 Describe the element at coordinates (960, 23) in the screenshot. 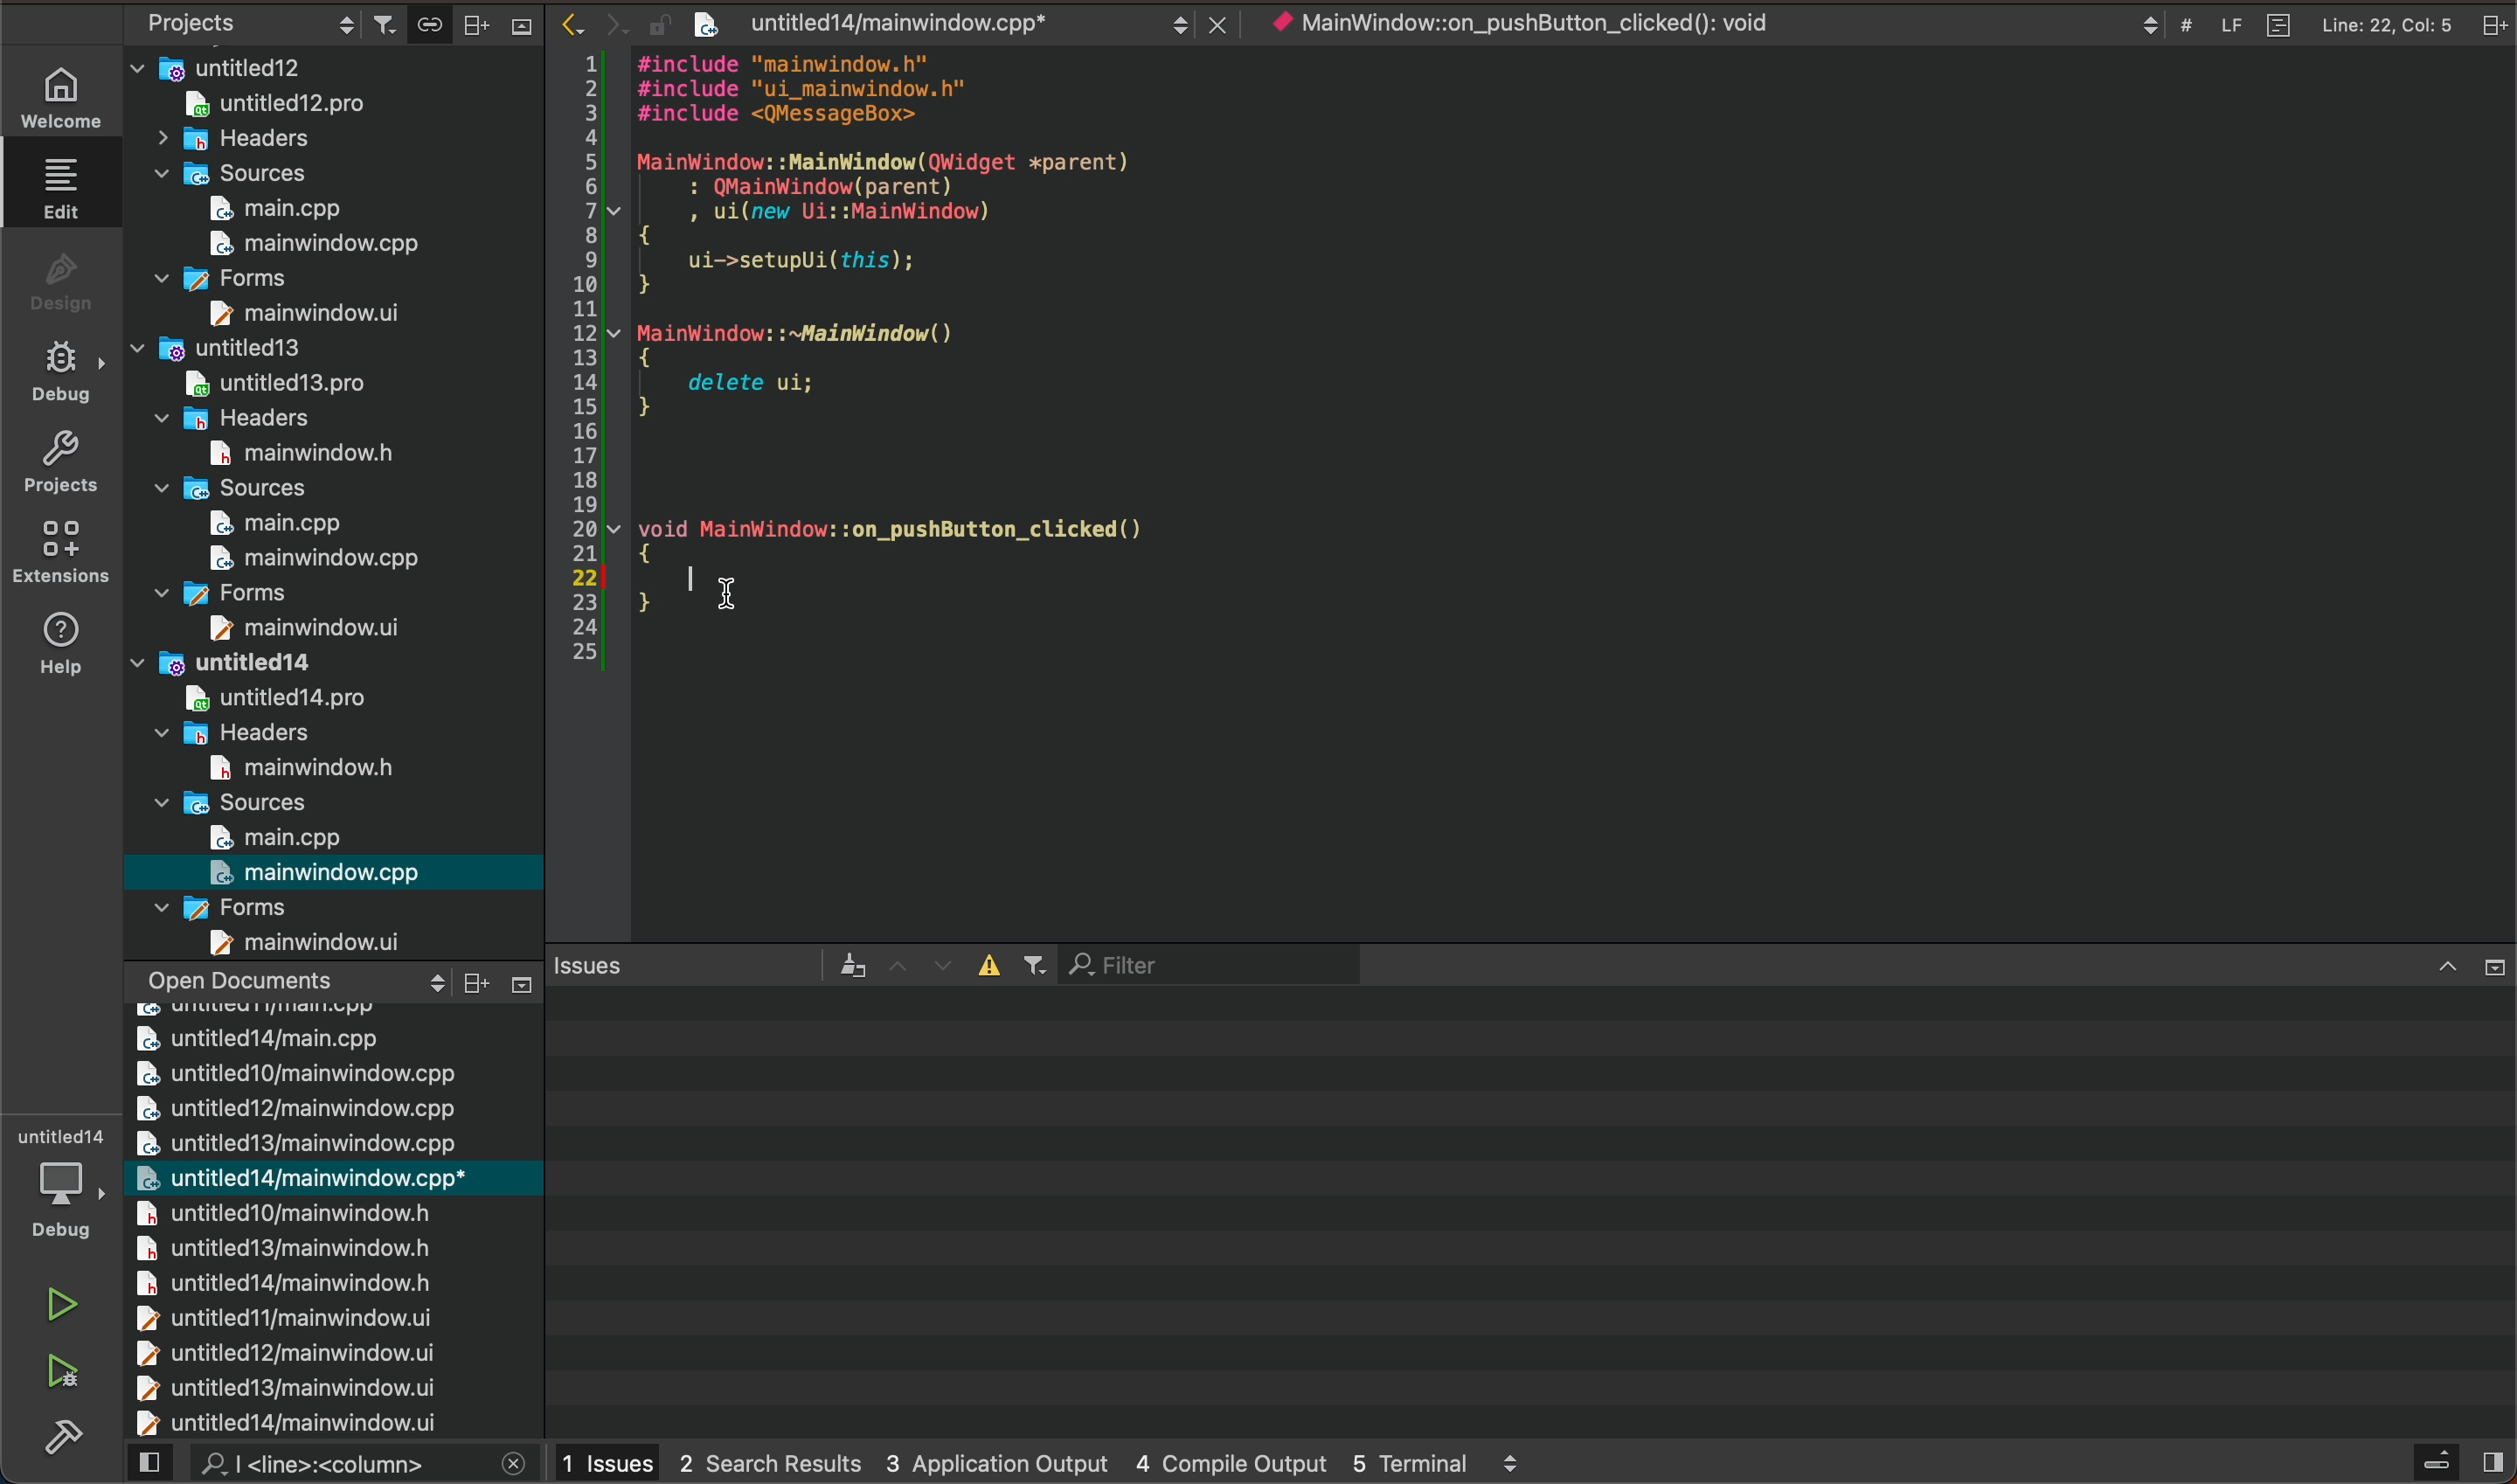

I see `filed` at that location.